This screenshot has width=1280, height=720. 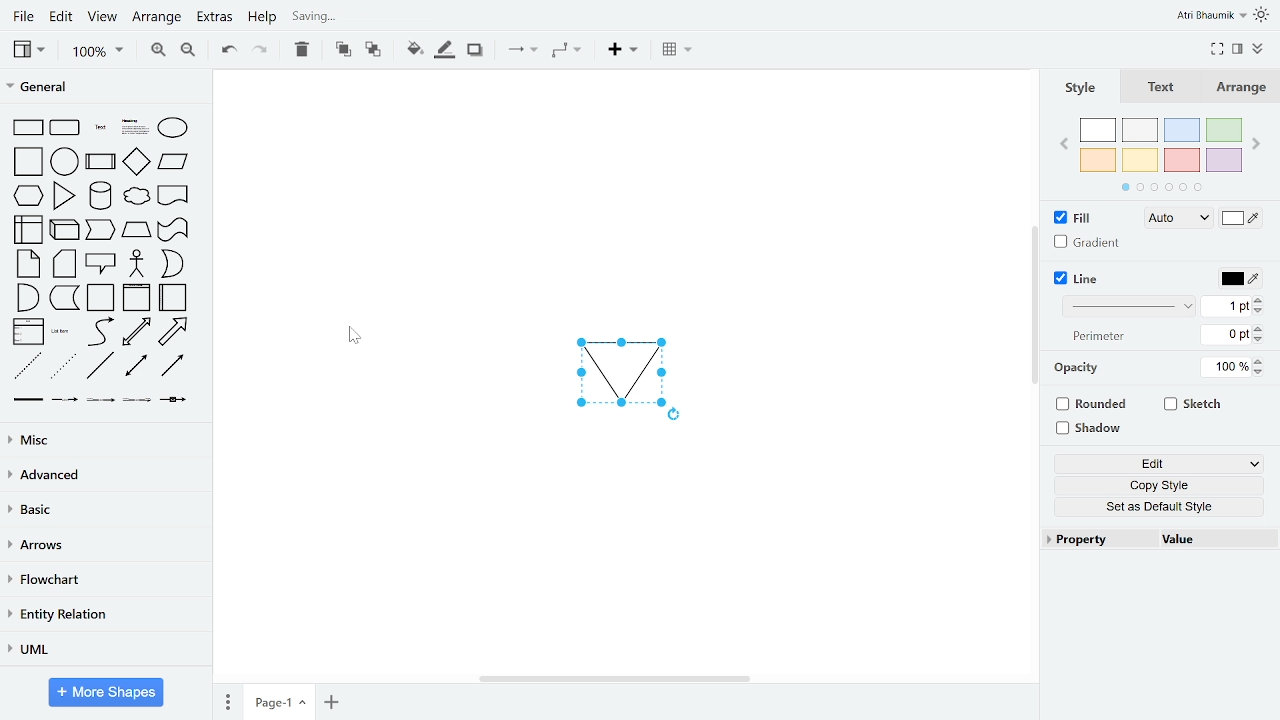 I want to click on shadow, so click(x=474, y=50).